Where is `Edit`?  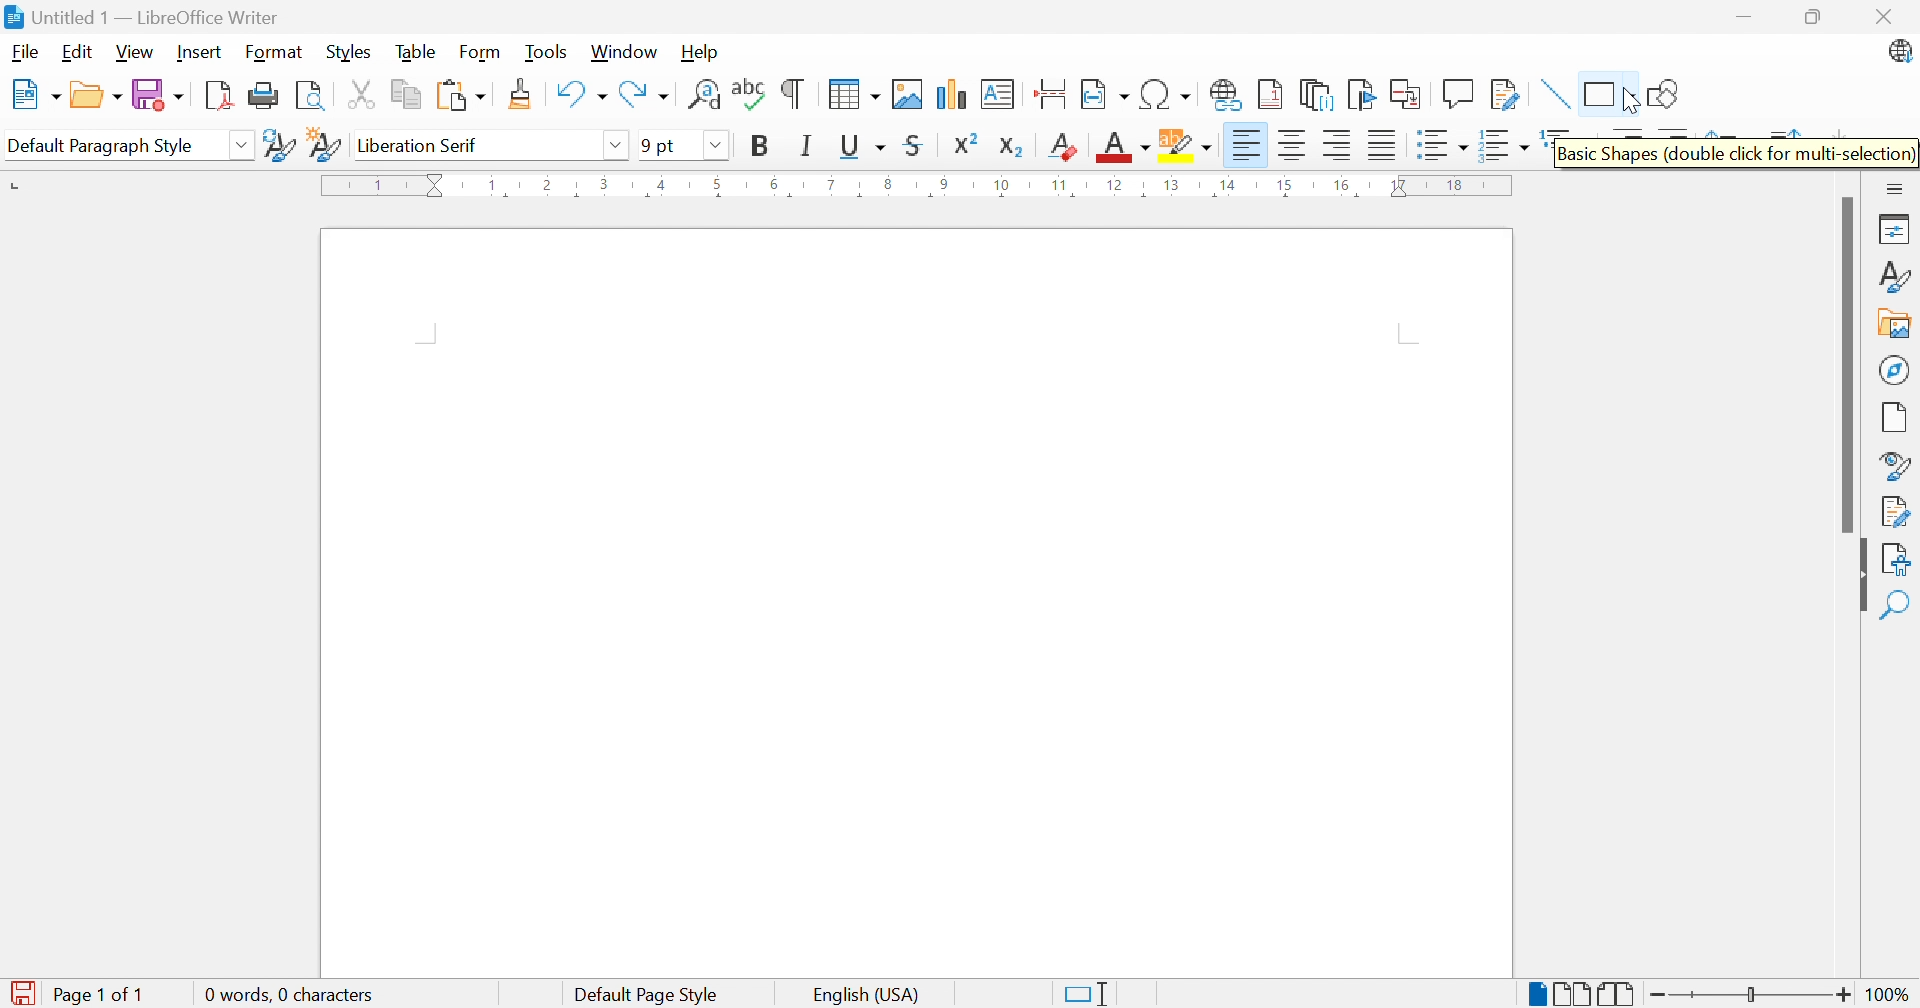
Edit is located at coordinates (78, 54).